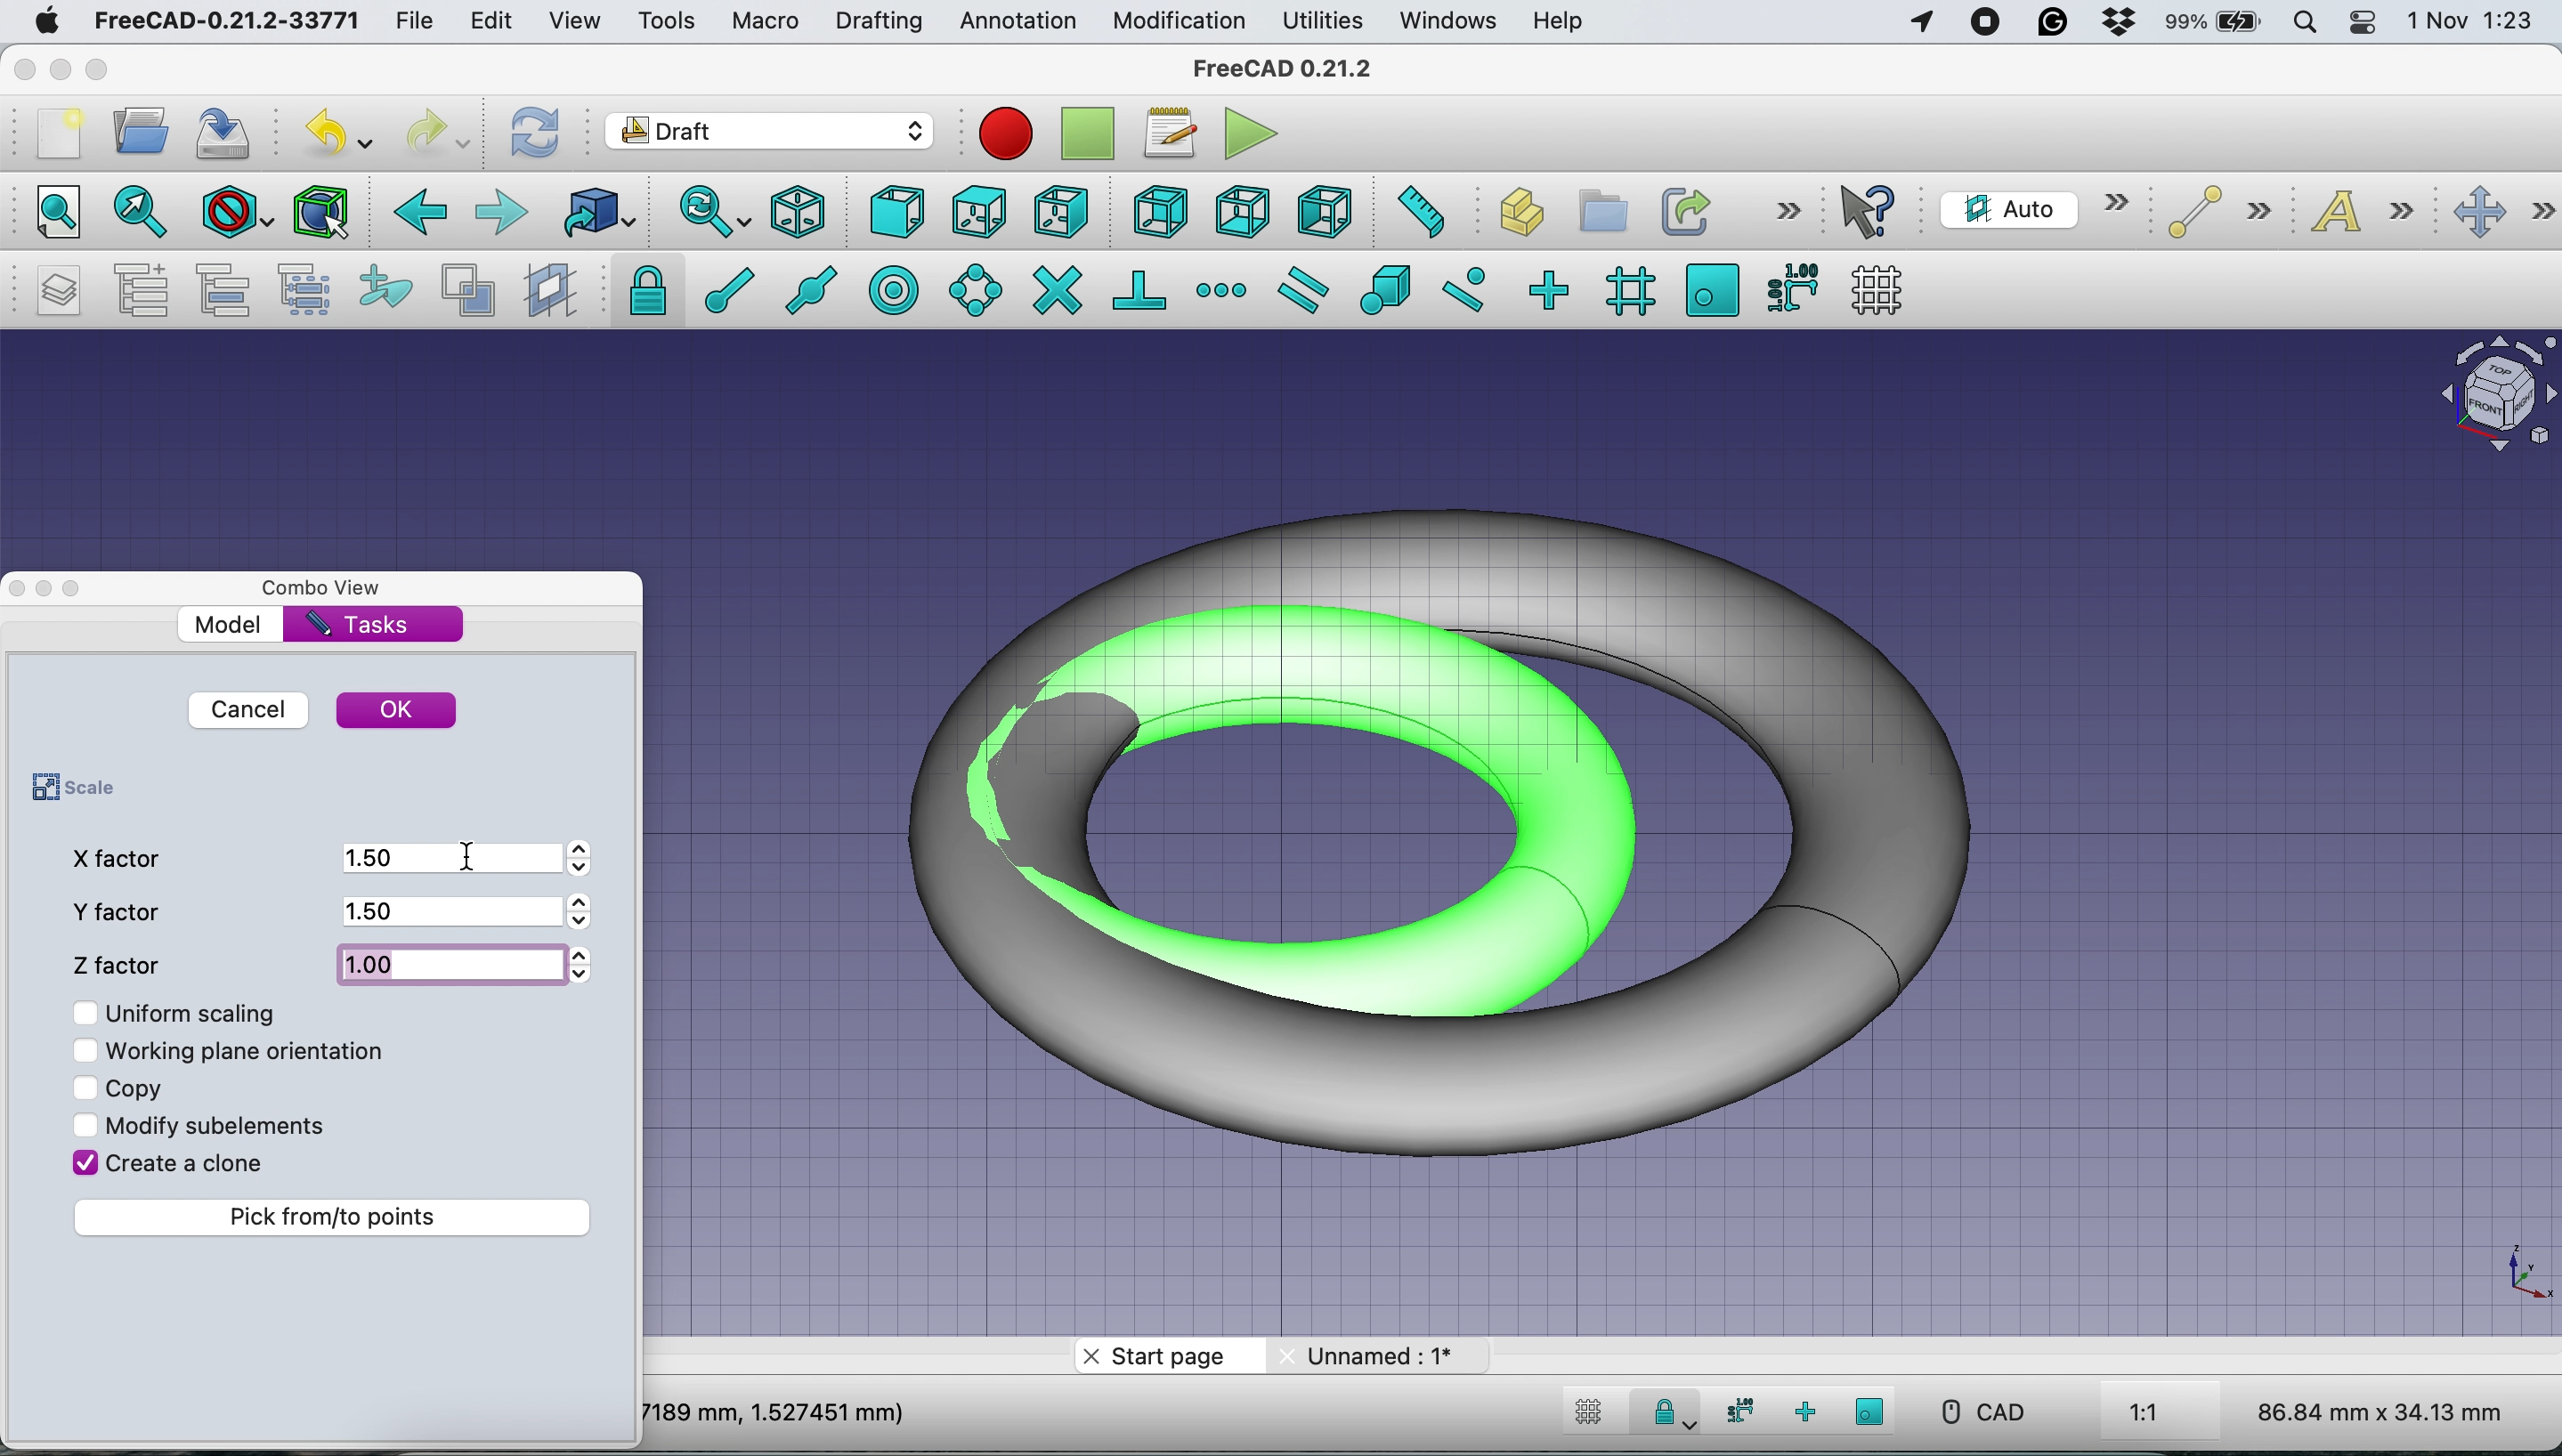 This screenshot has width=2562, height=1456. Describe the element at coordinates (16, 589) in the screenshot. I see `close dock view` at that location.